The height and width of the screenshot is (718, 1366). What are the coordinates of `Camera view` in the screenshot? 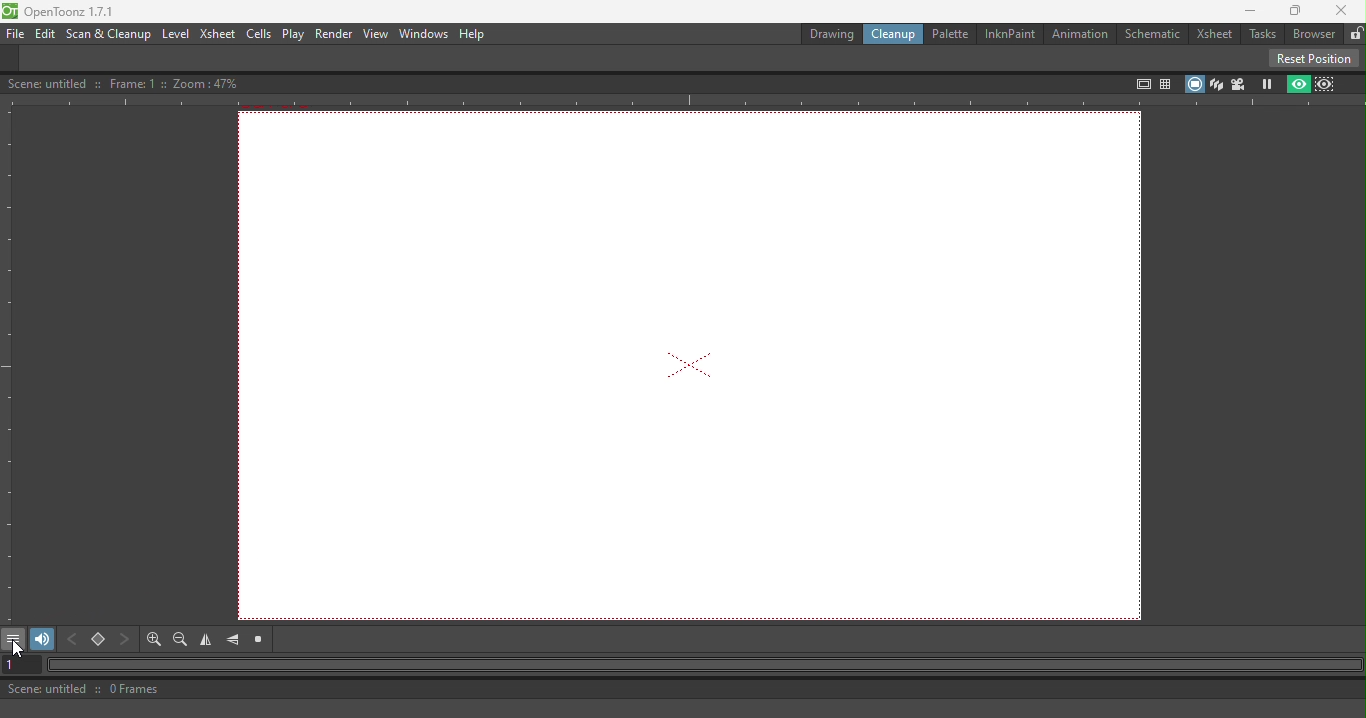 It's located at (1239, 84).